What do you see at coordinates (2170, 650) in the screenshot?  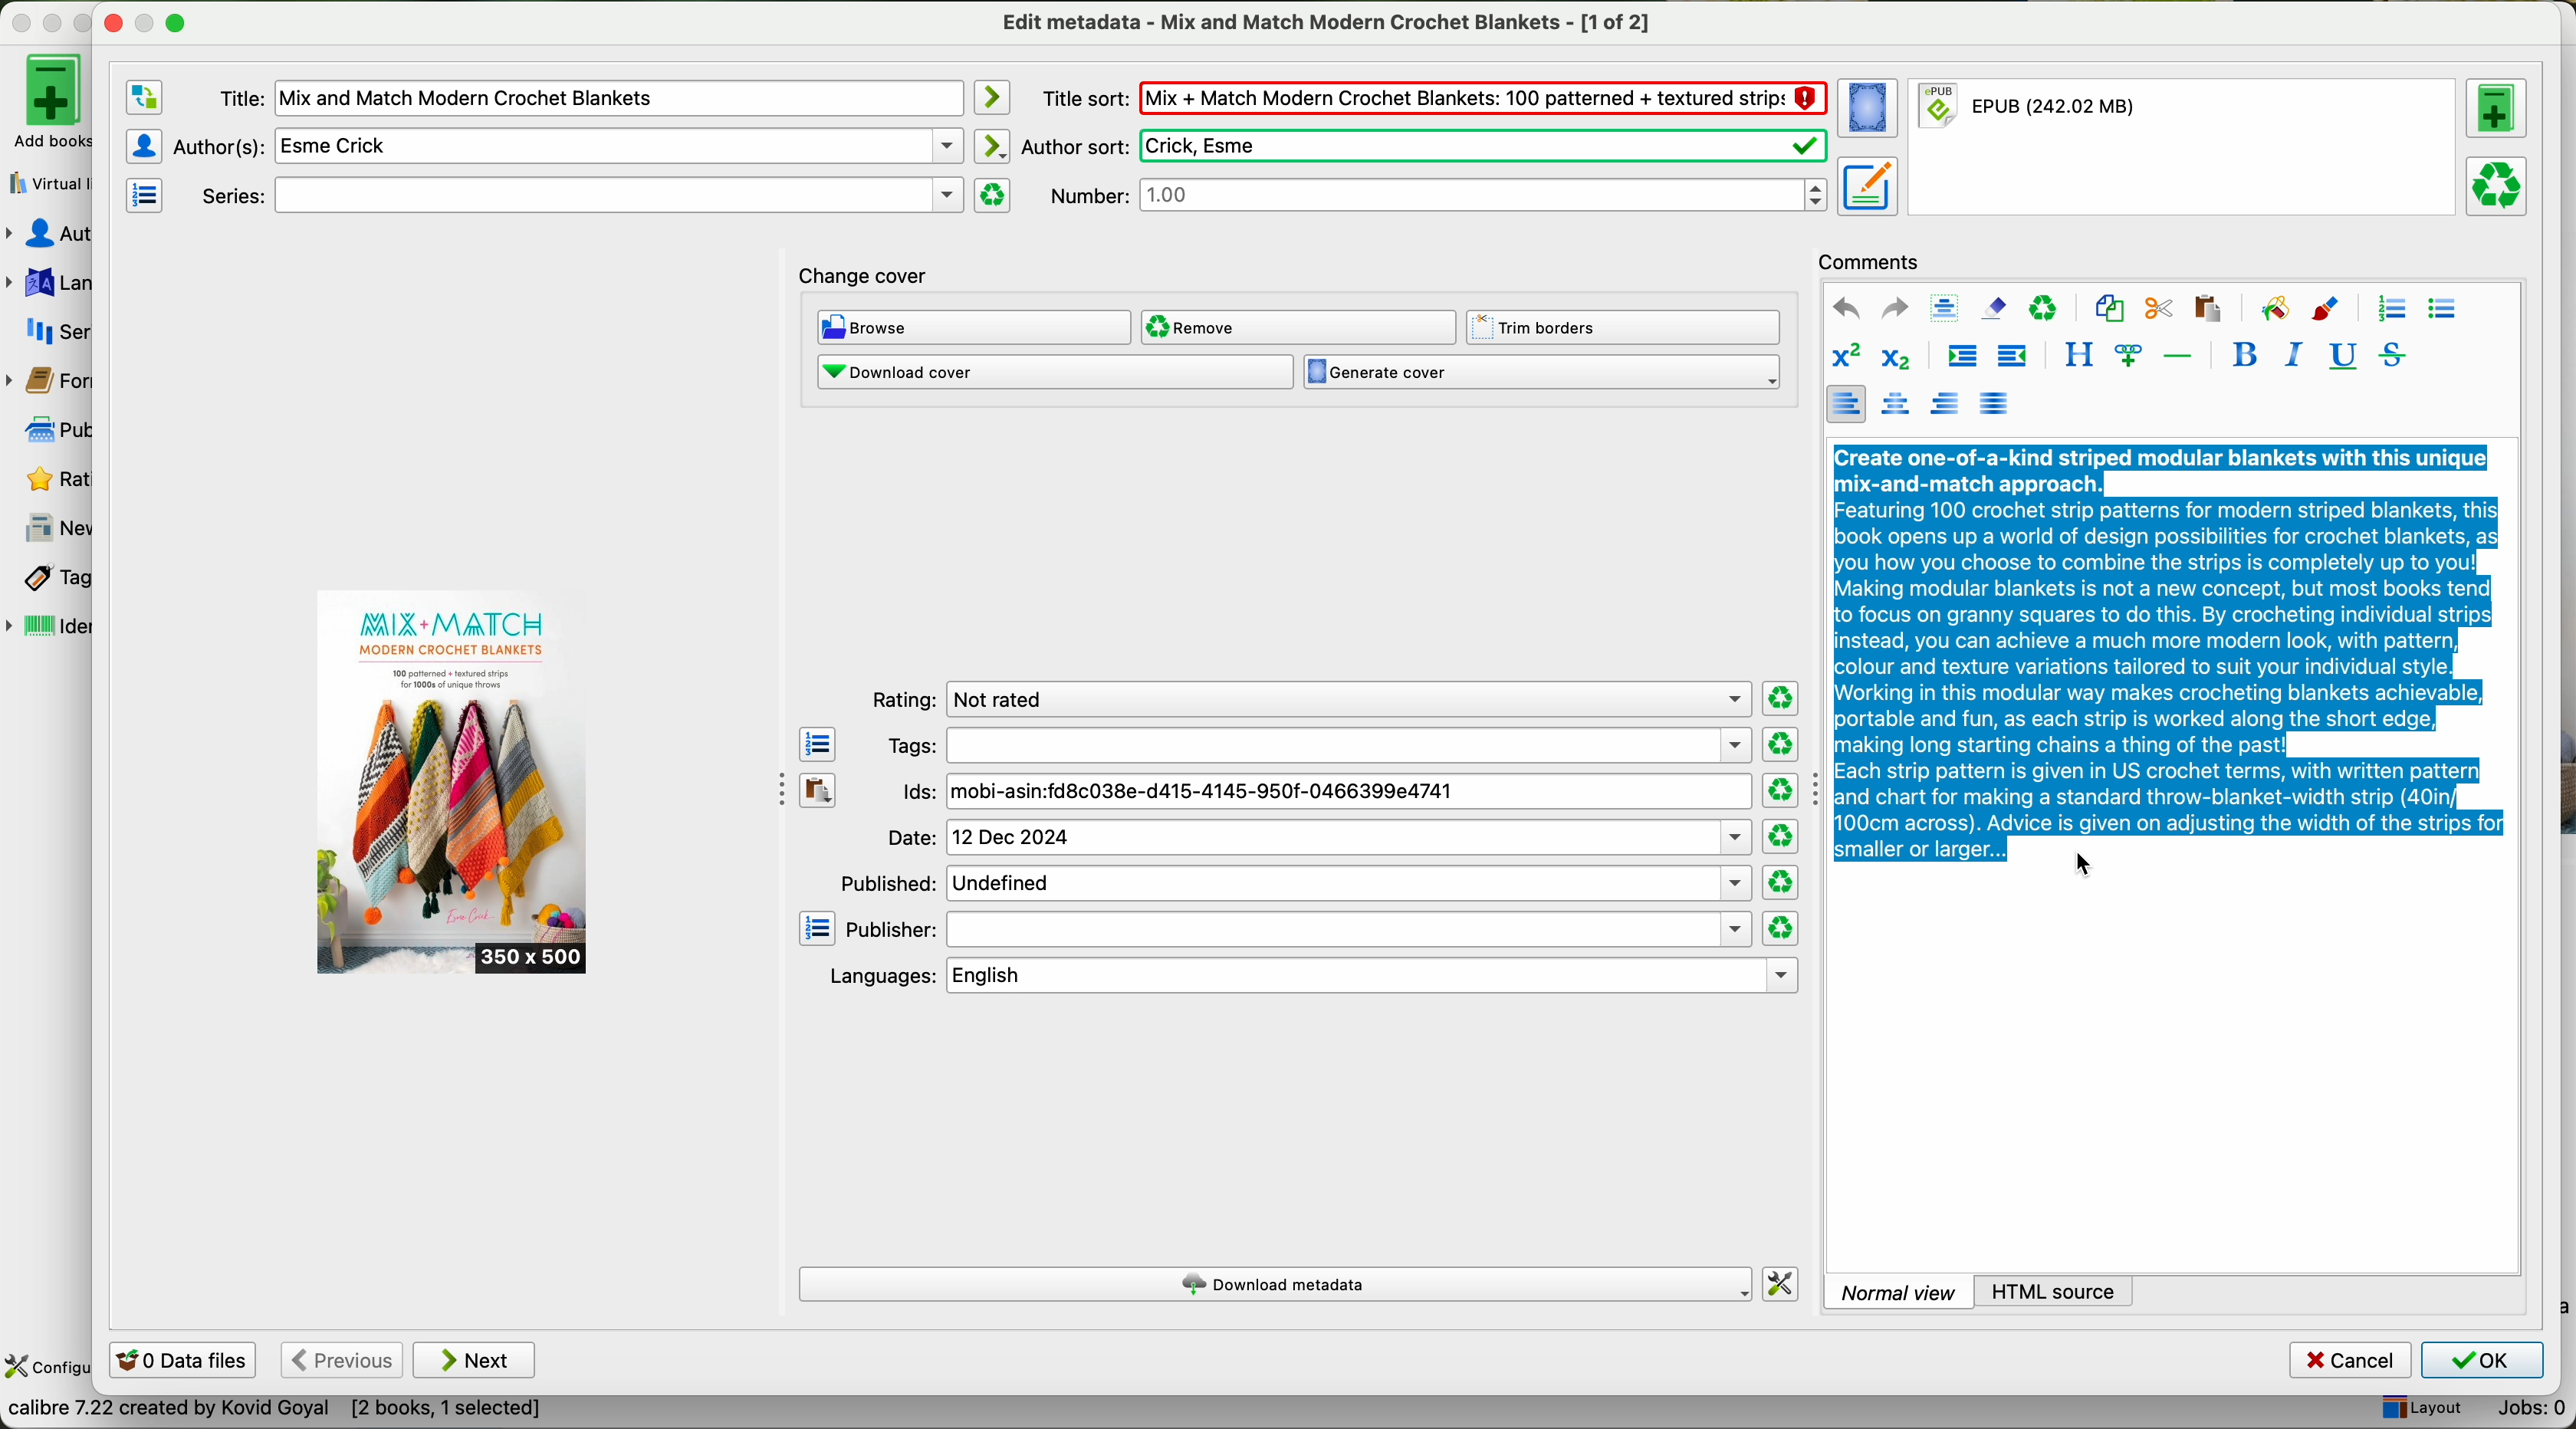 I see `selected text` at bounding box center [2170, 650].